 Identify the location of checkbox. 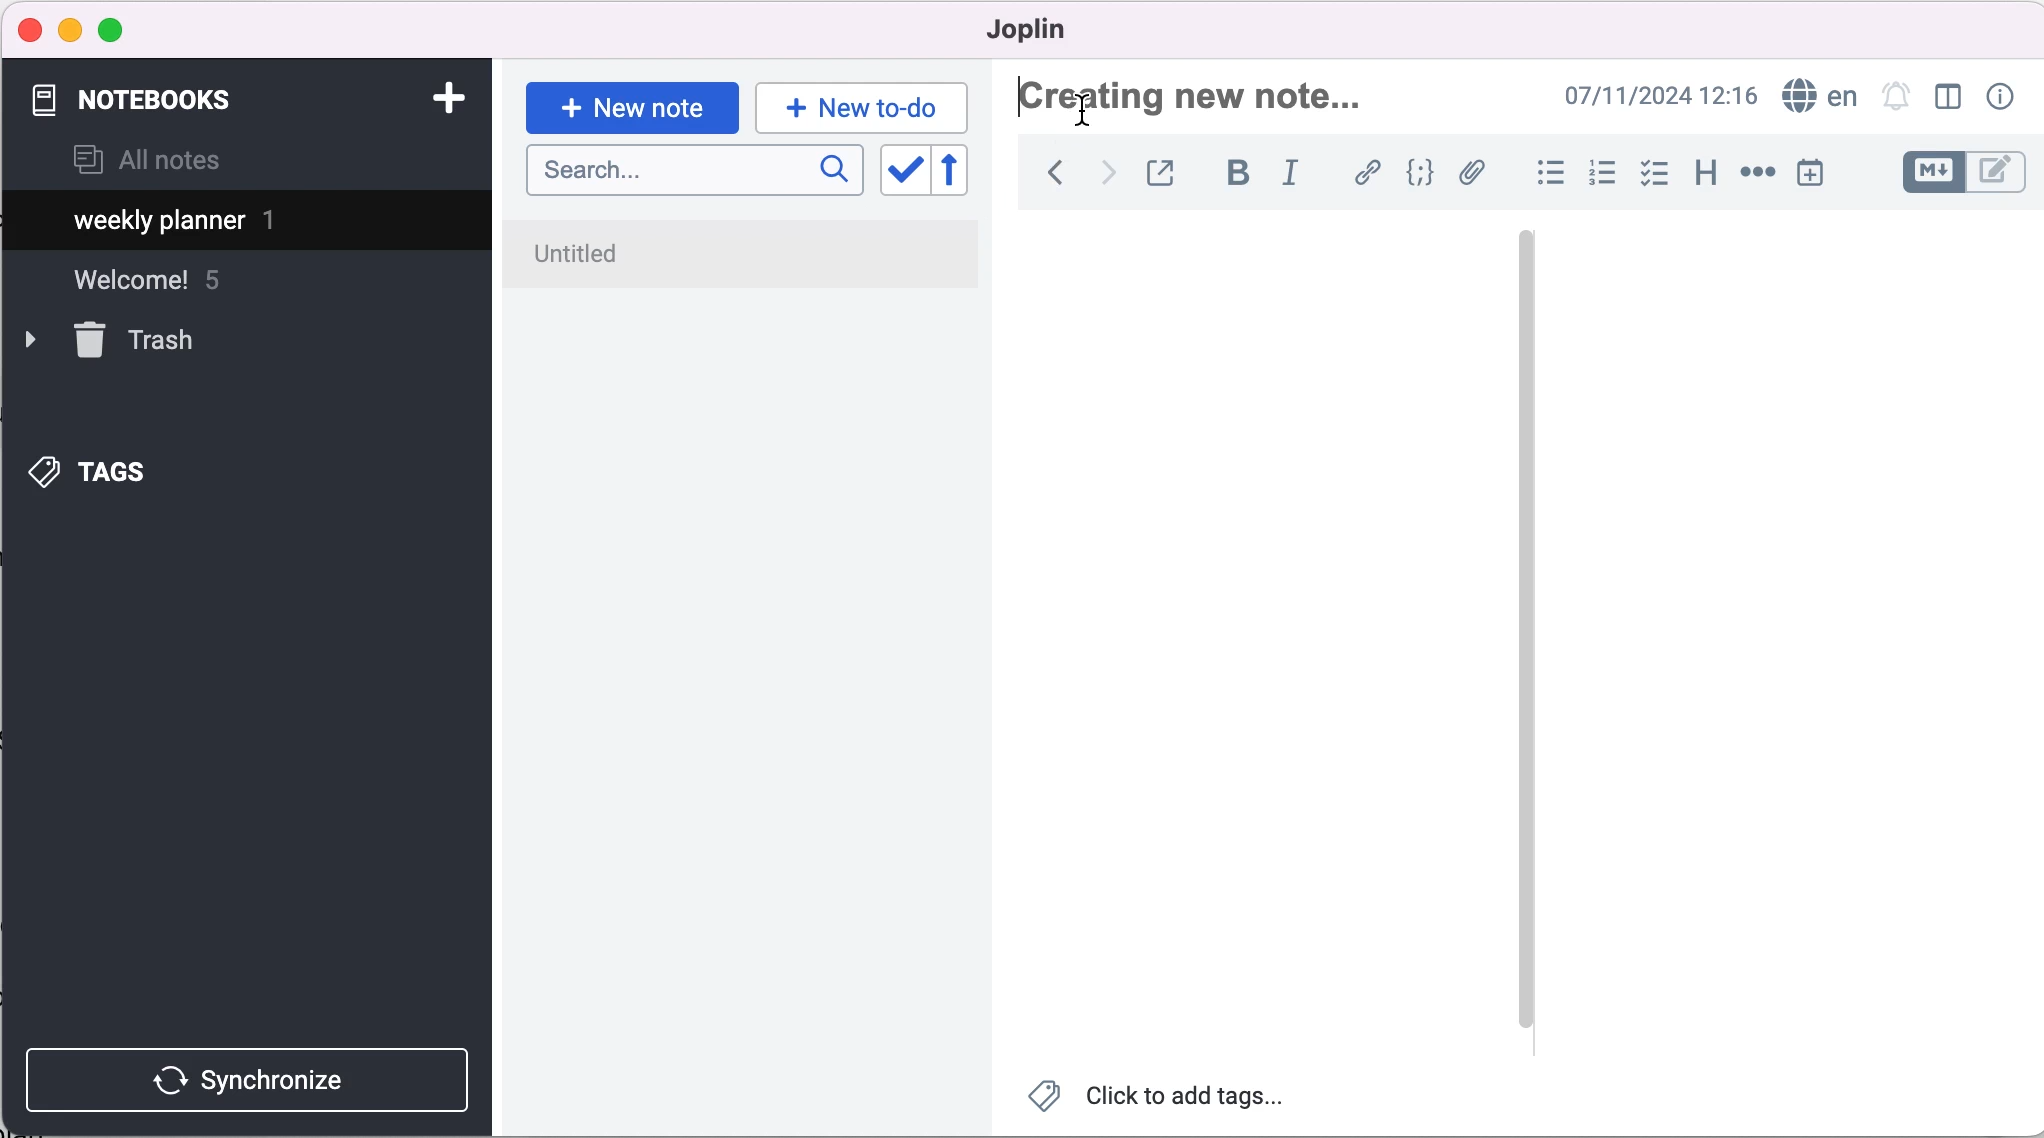
(1654, 174).